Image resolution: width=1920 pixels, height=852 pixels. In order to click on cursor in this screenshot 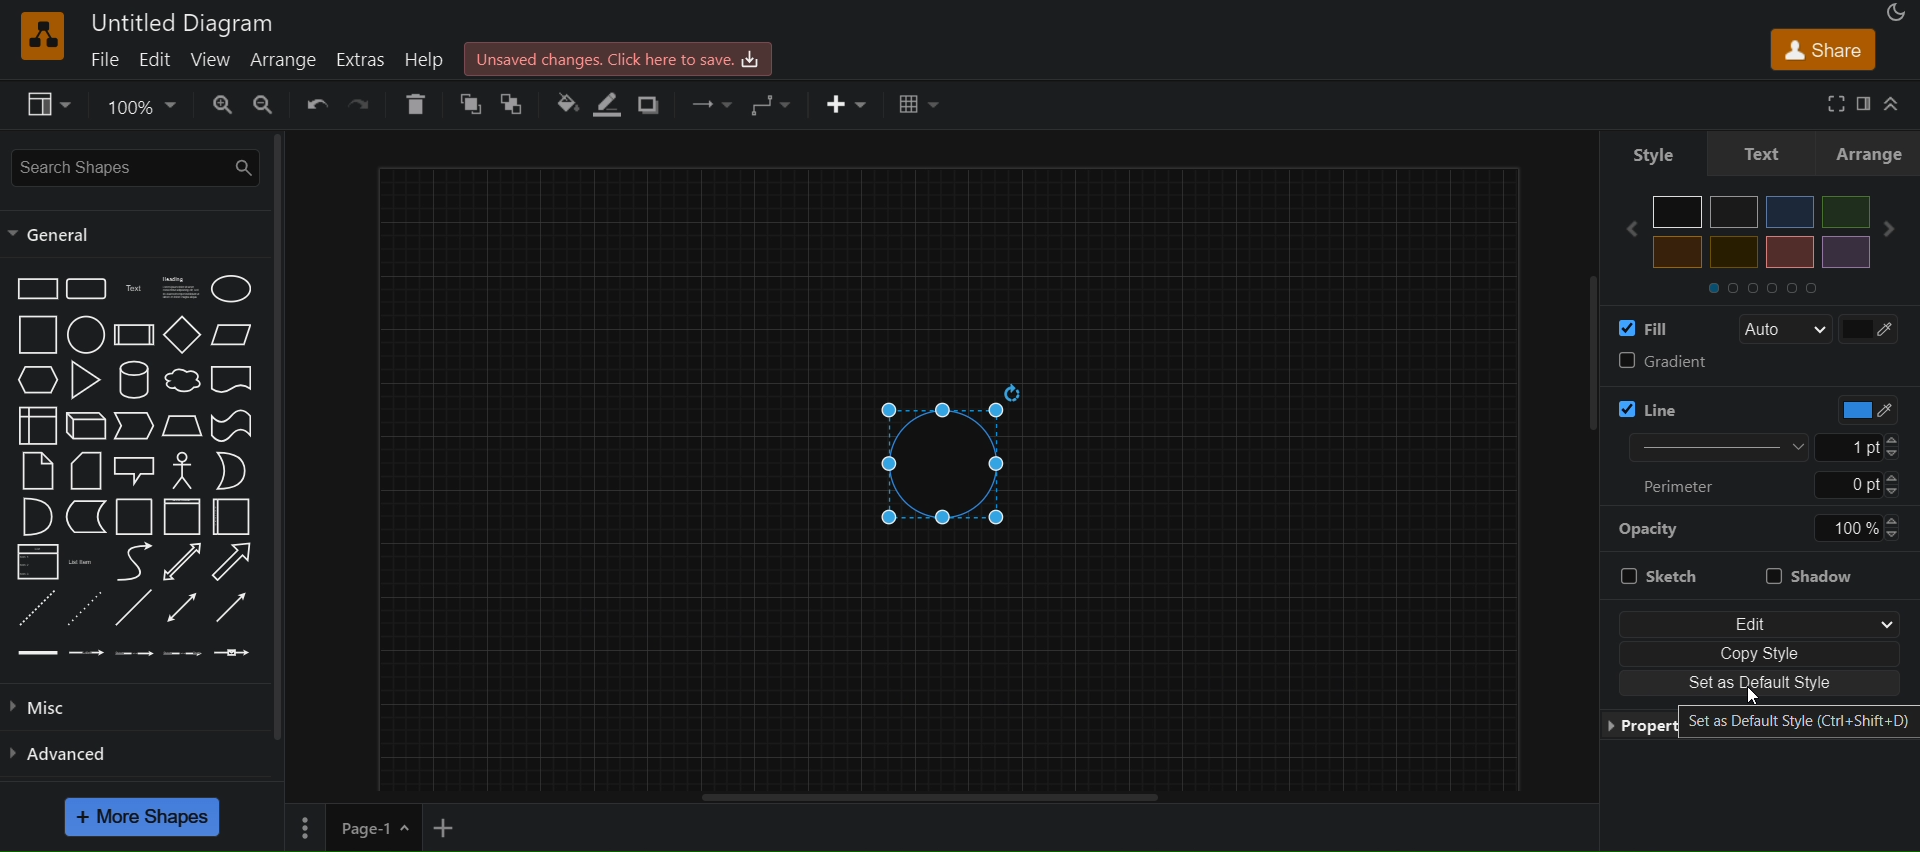, I will do `click(1756, 694)`.